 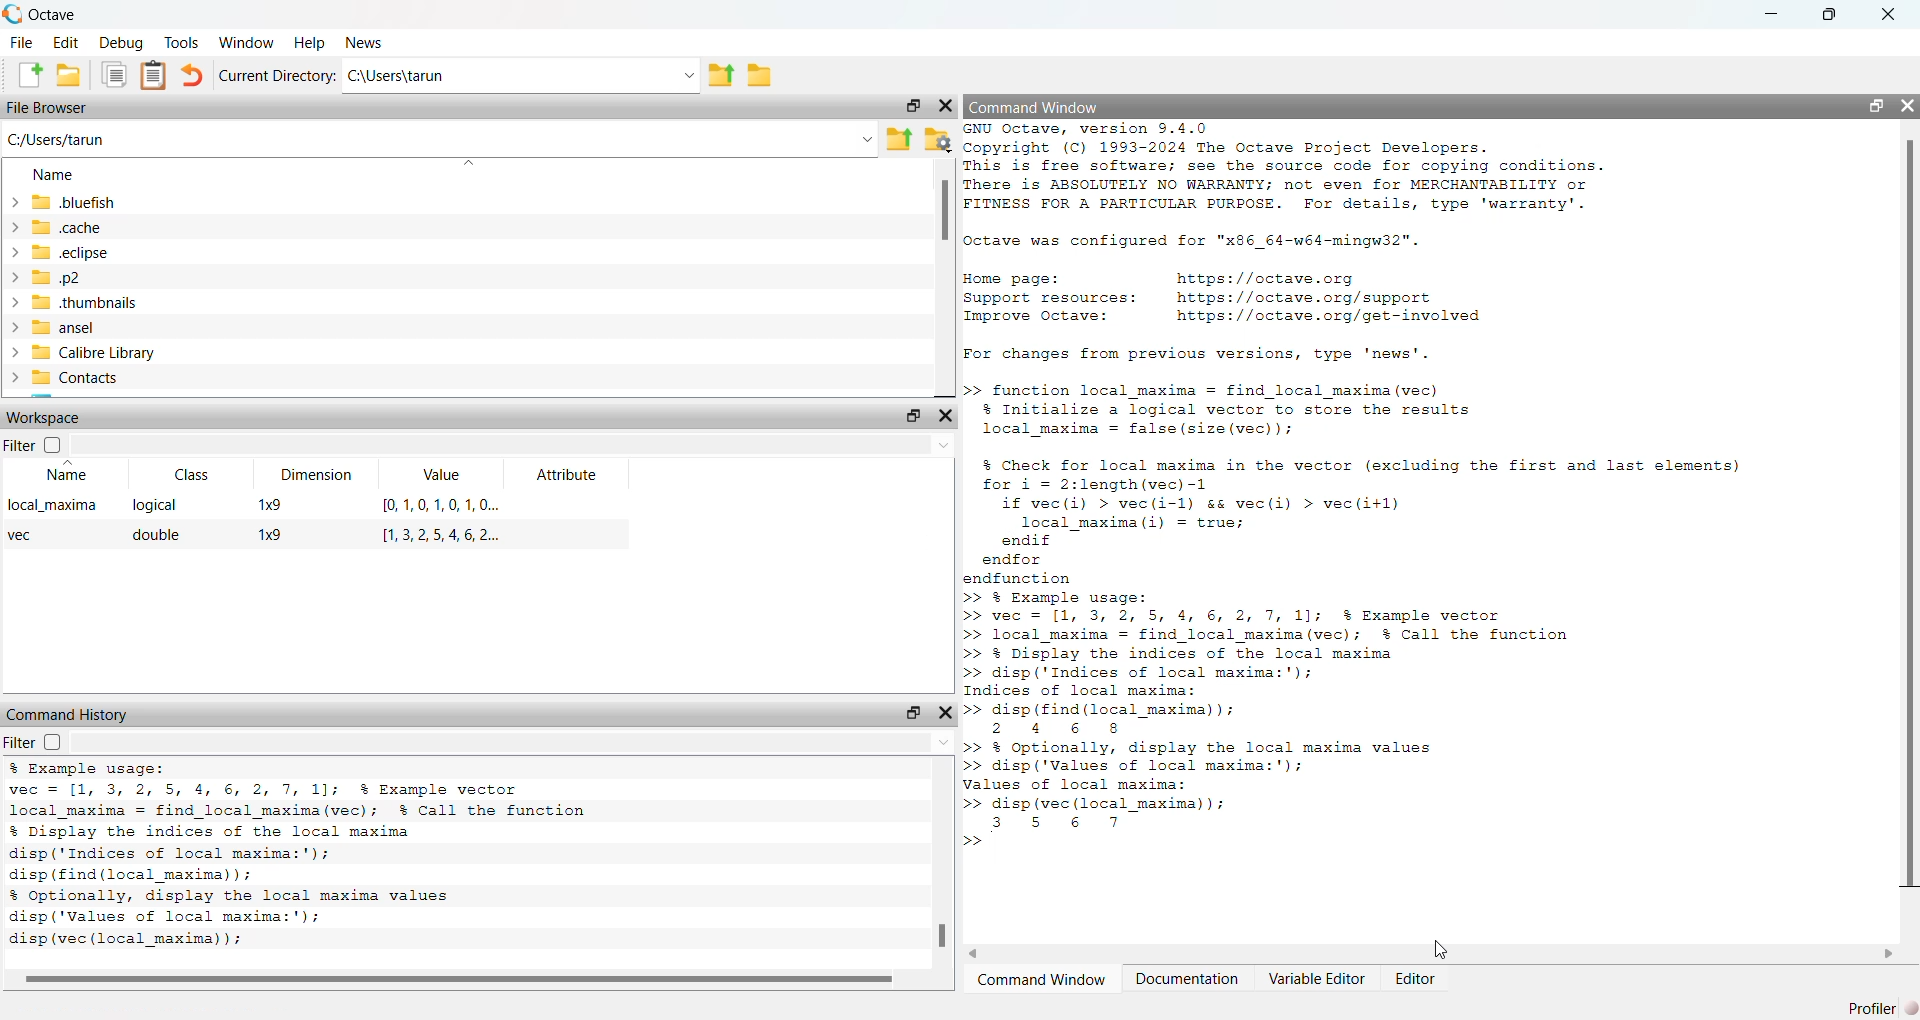 I want to click on minimize, so click(x=1771, y=14).